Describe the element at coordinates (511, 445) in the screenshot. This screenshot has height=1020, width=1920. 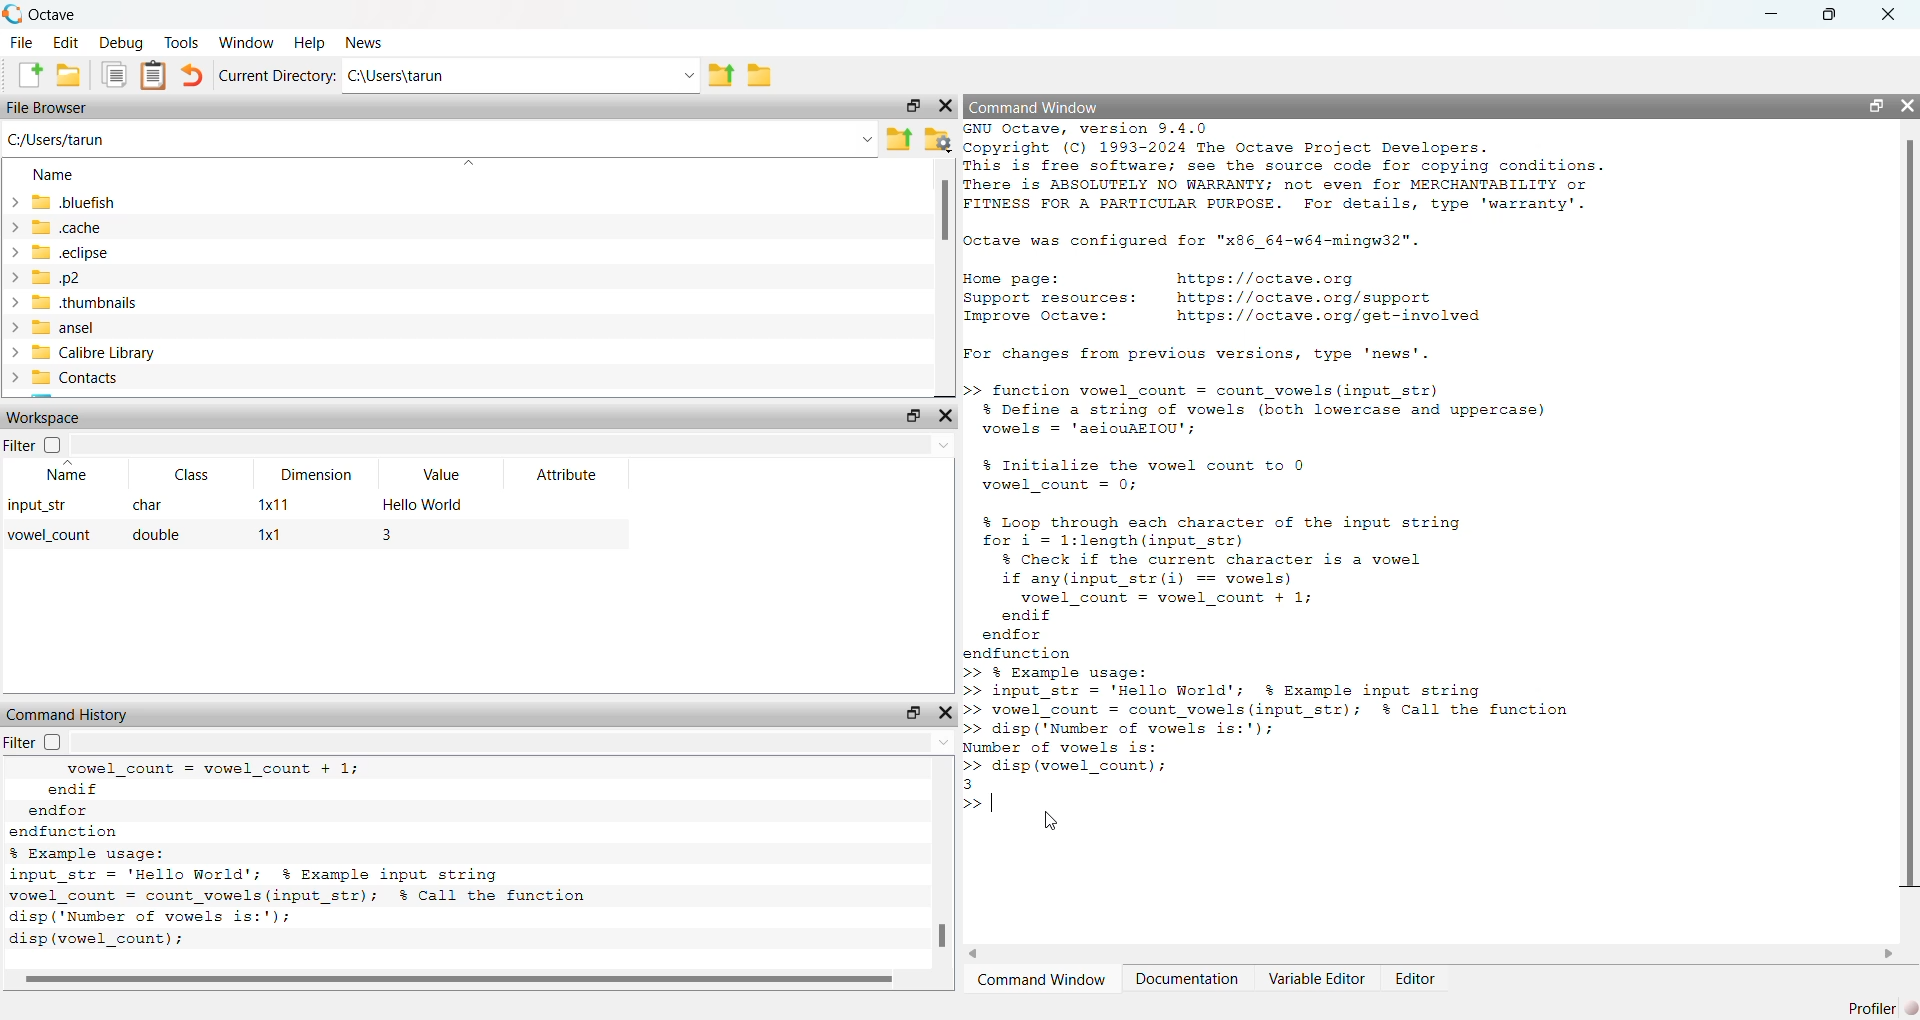
I see `Enter text to filter the workspace` at that location.